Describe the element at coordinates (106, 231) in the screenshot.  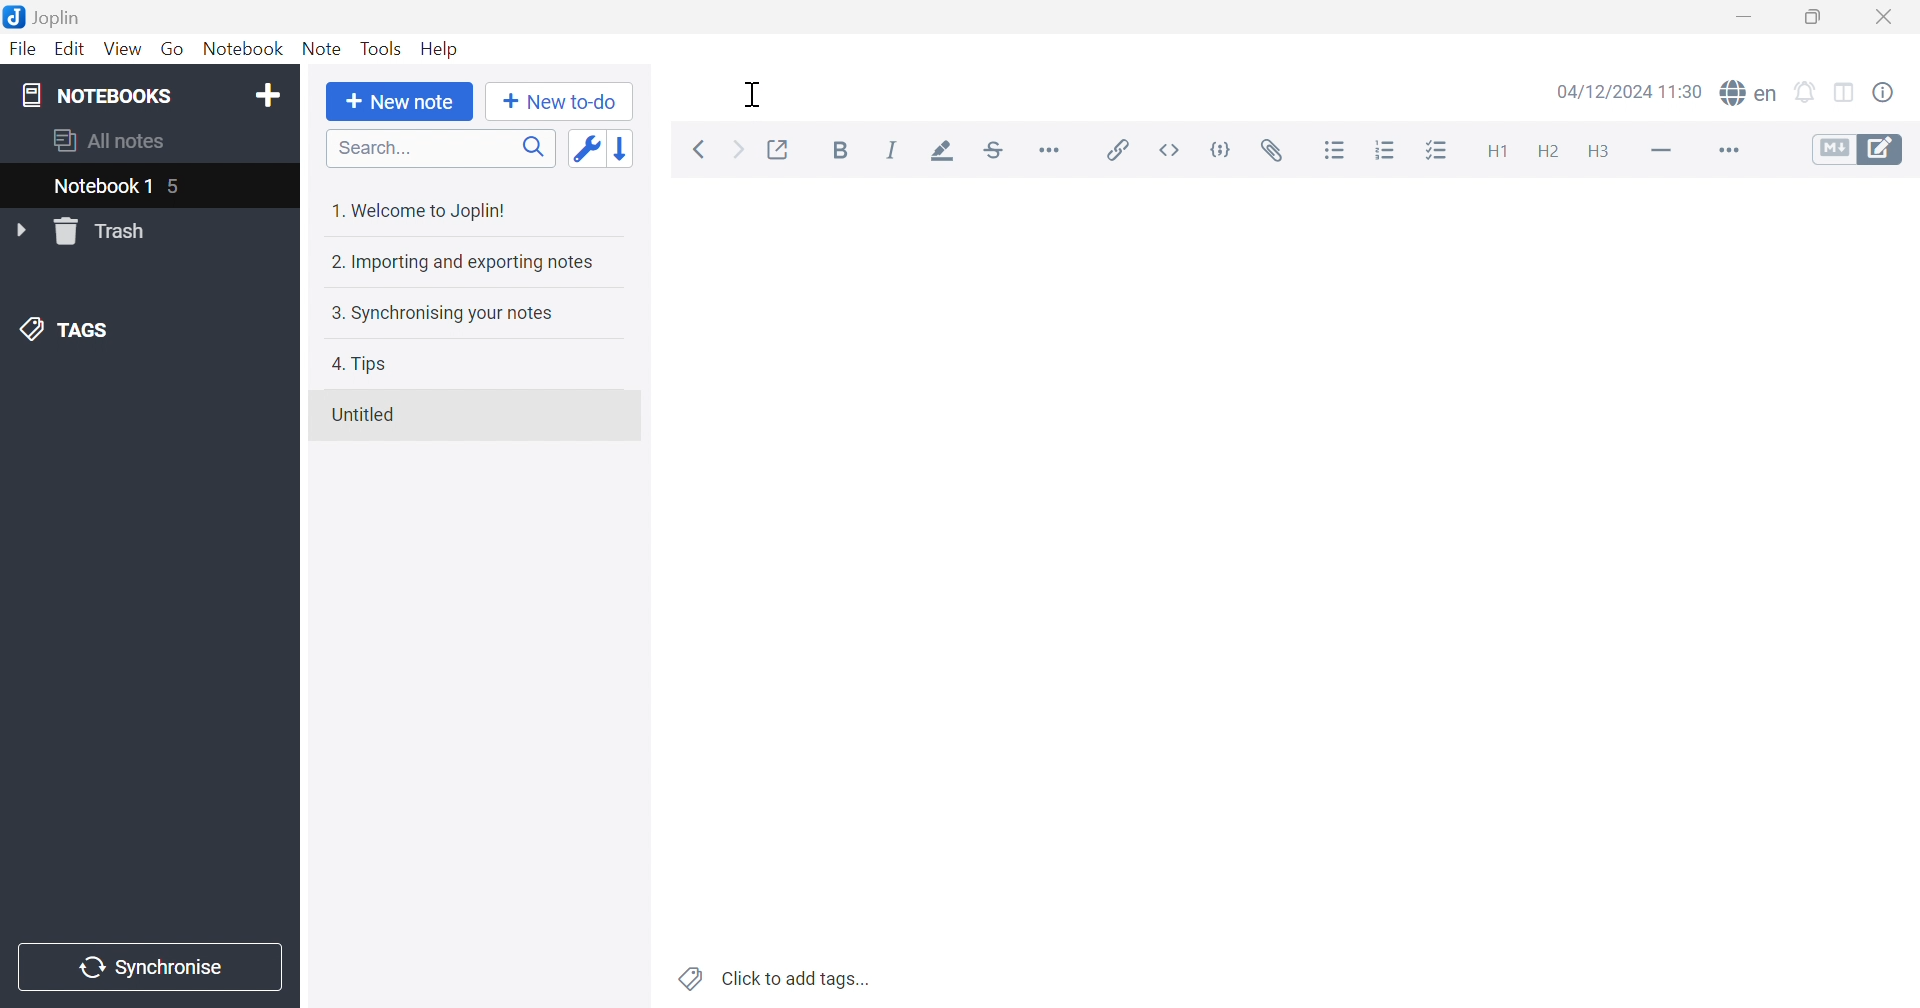
I see `Trash` at that location.